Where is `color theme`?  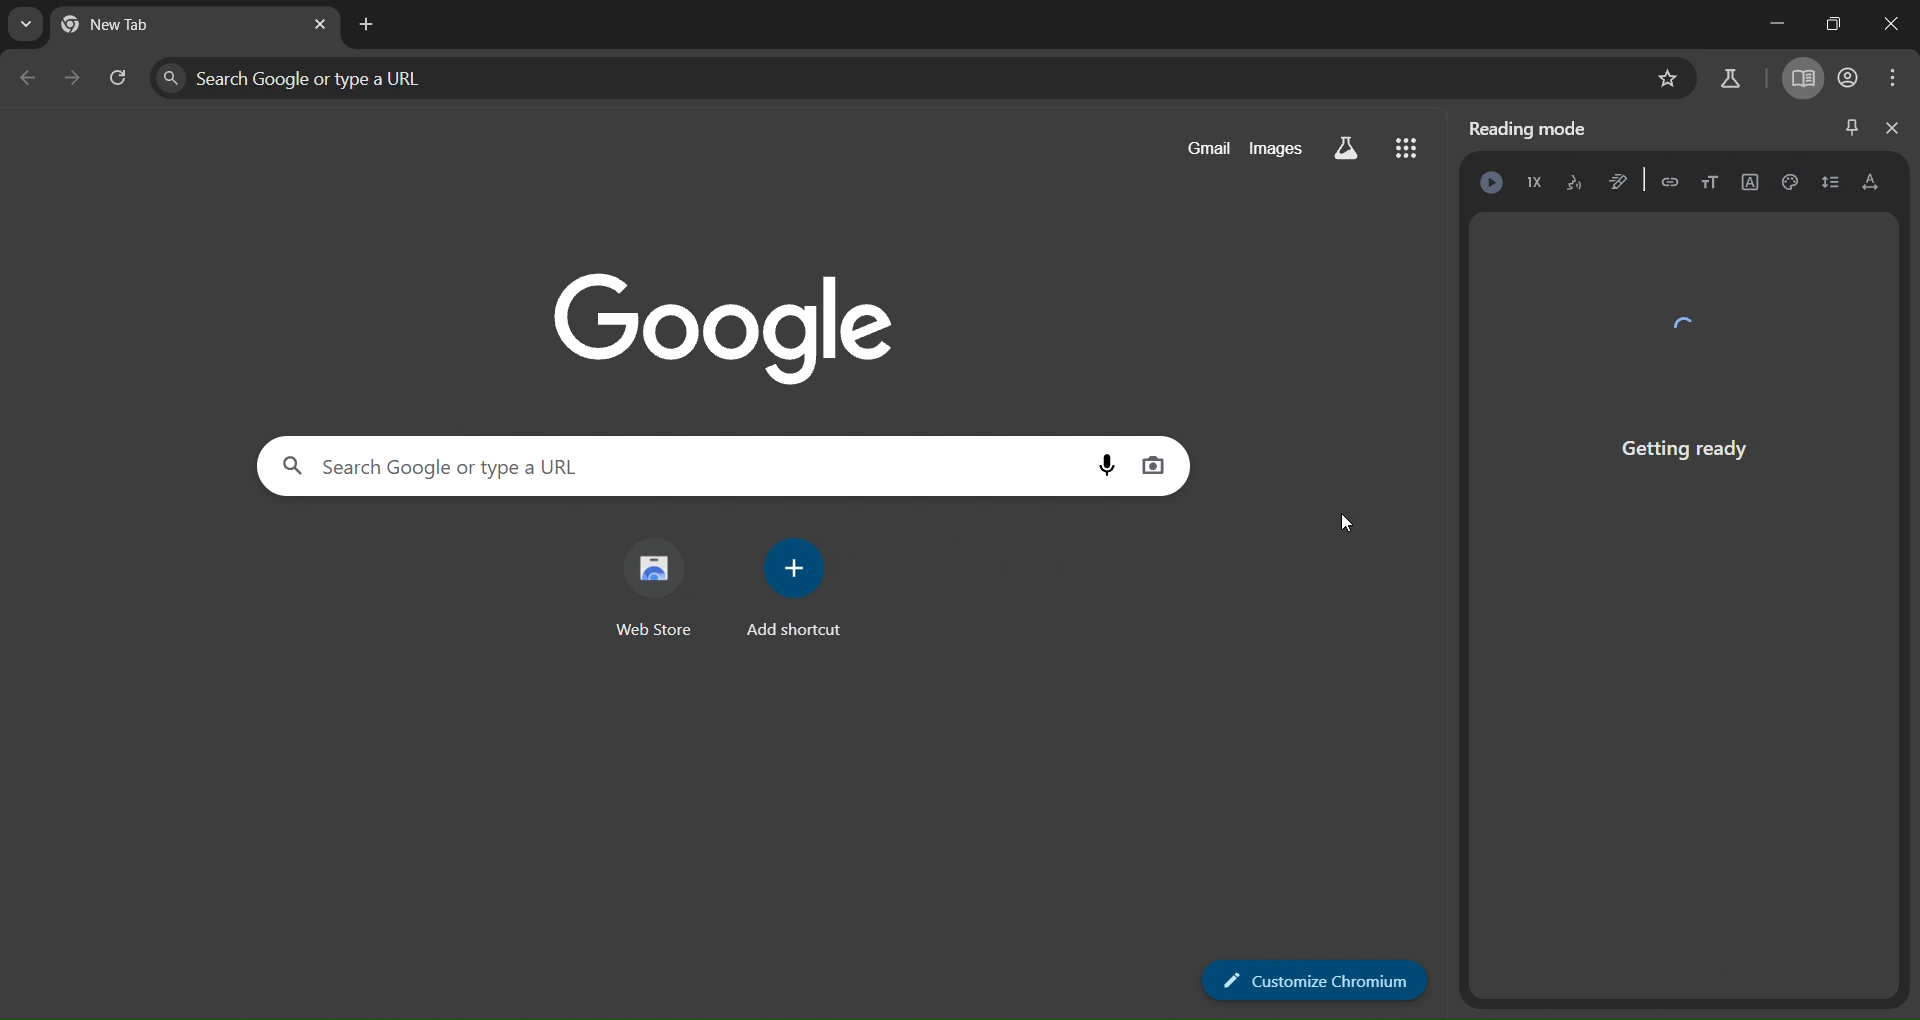 color theme is located at coordinates (1792, 182).